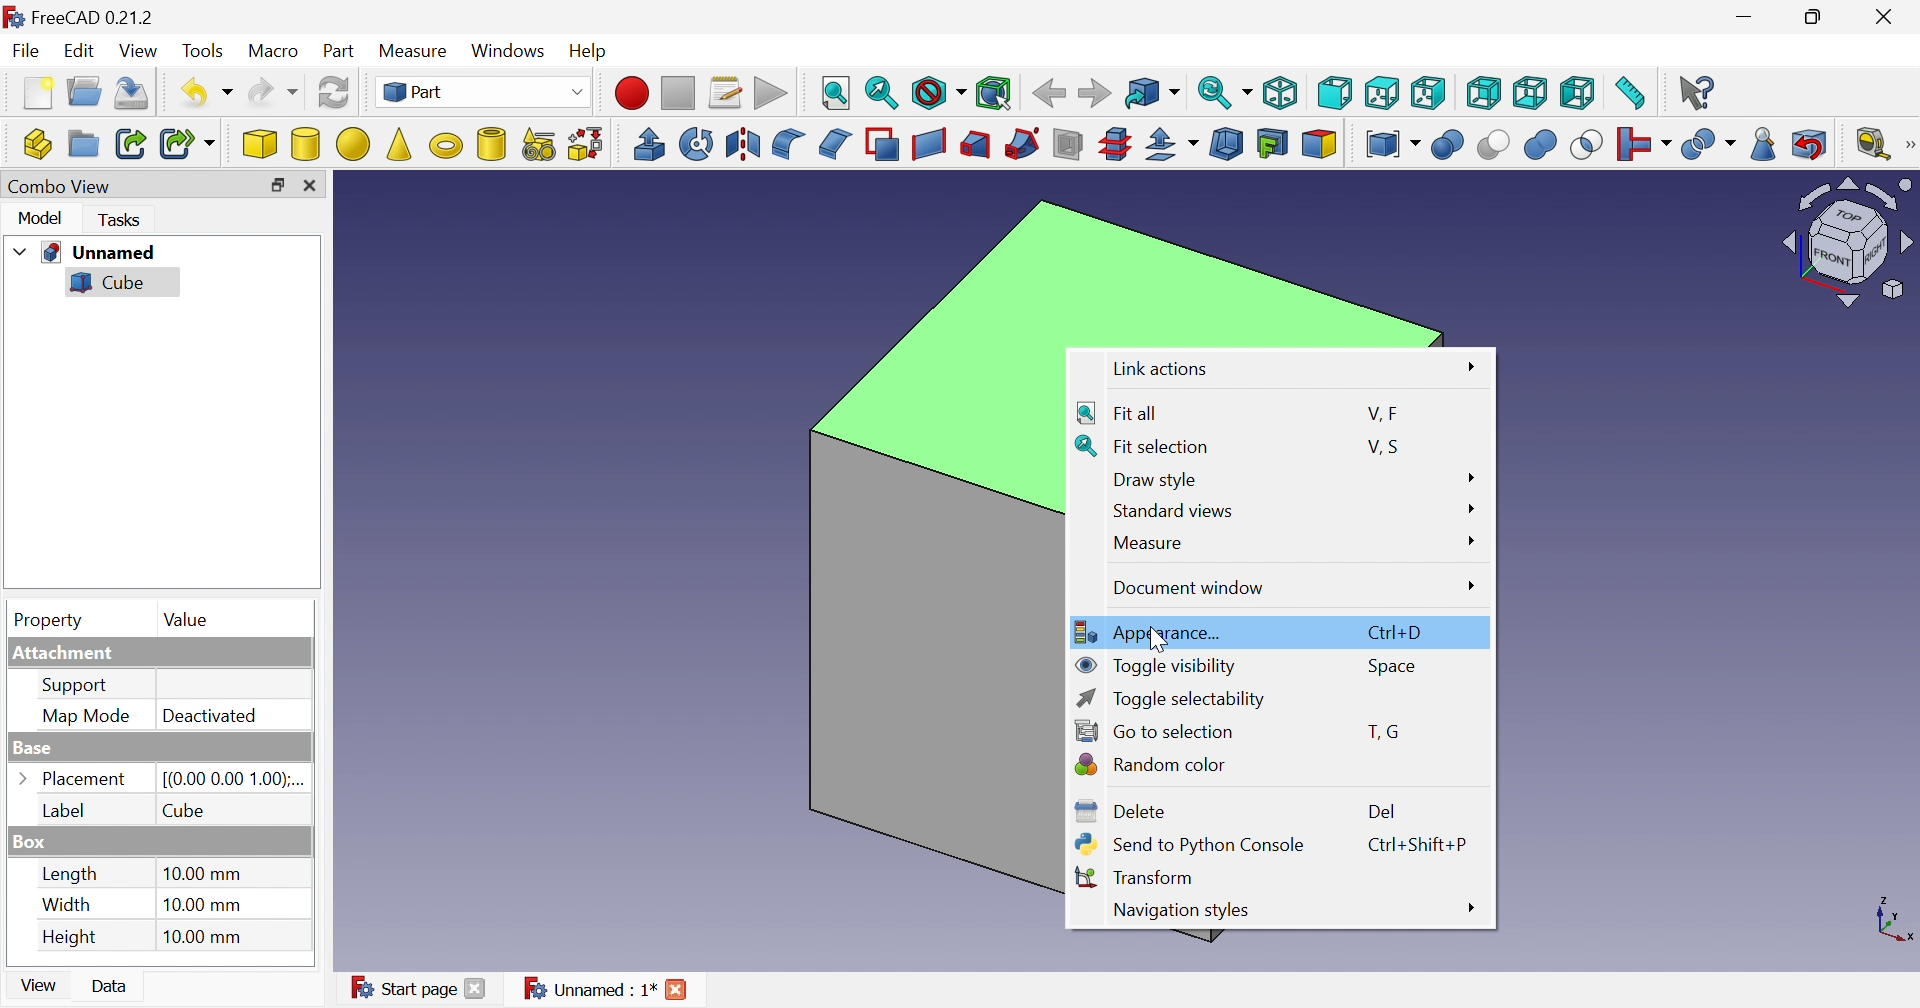 The width and height of the screenshot is (1920, 1008). What do you see at coordinates (1024, 143) in the screenshot?
I see `Sweep` at bounding box center [1024, 143].